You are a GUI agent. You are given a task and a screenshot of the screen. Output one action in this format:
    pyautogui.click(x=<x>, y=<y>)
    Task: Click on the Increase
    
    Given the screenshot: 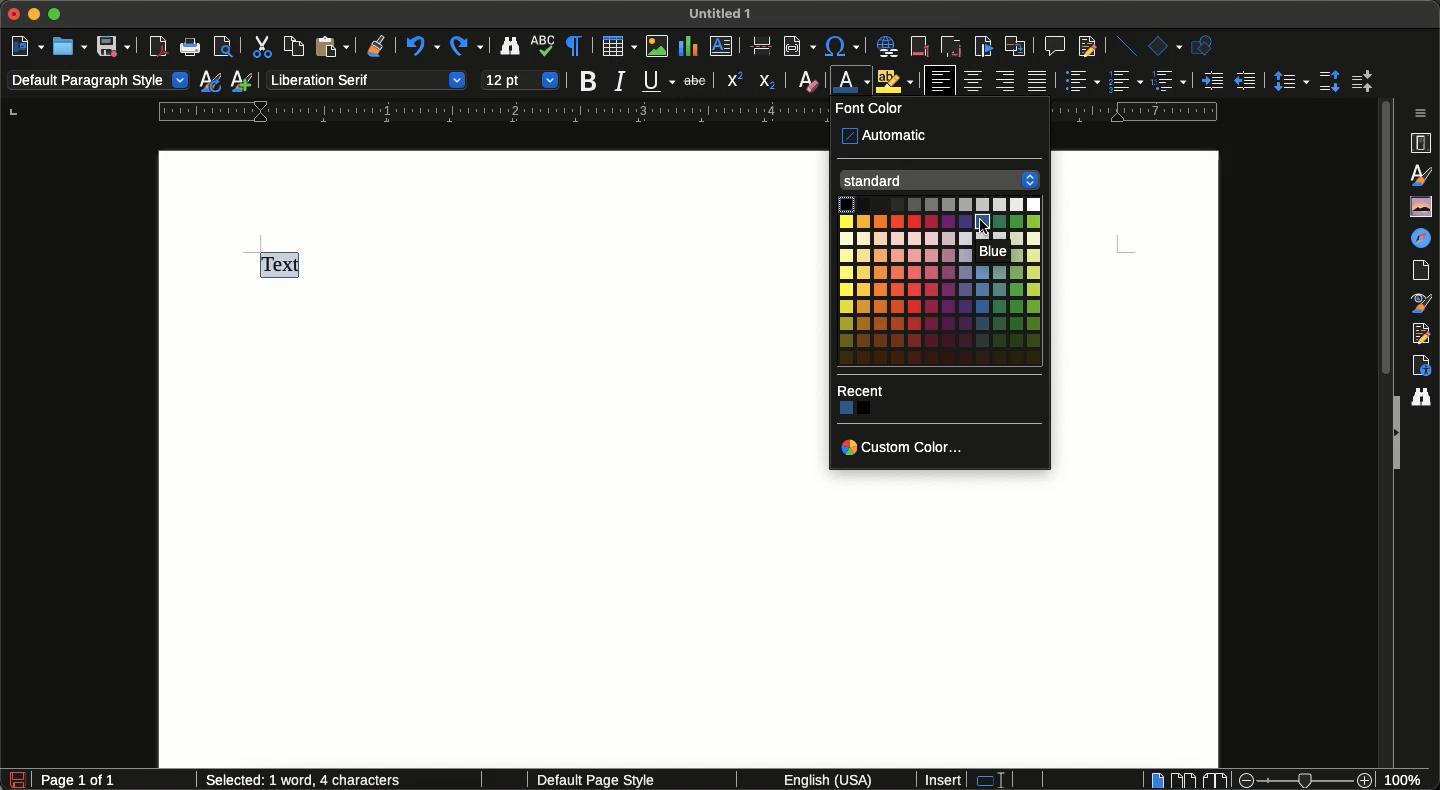 What is the action you would take?
    pyautogui.click(x=1212, y=80)
    